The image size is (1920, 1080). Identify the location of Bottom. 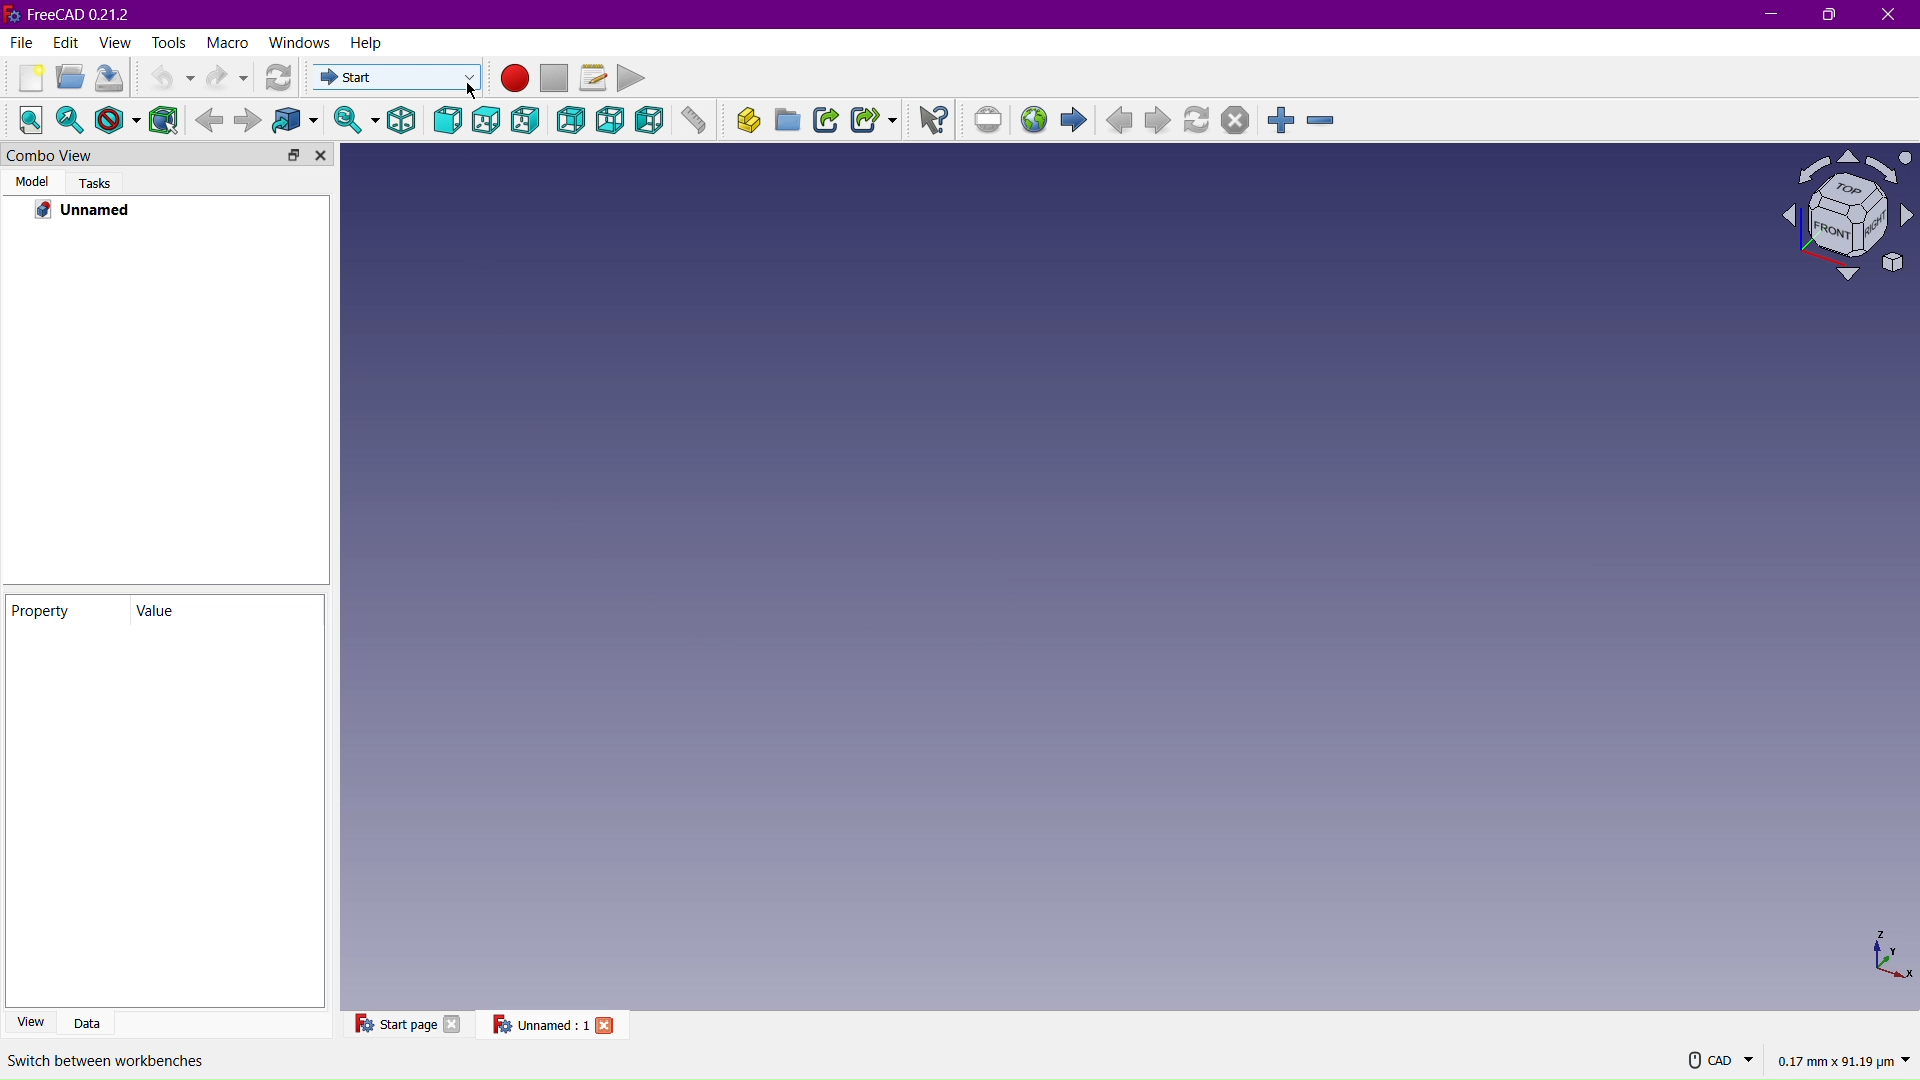
(613, 121).